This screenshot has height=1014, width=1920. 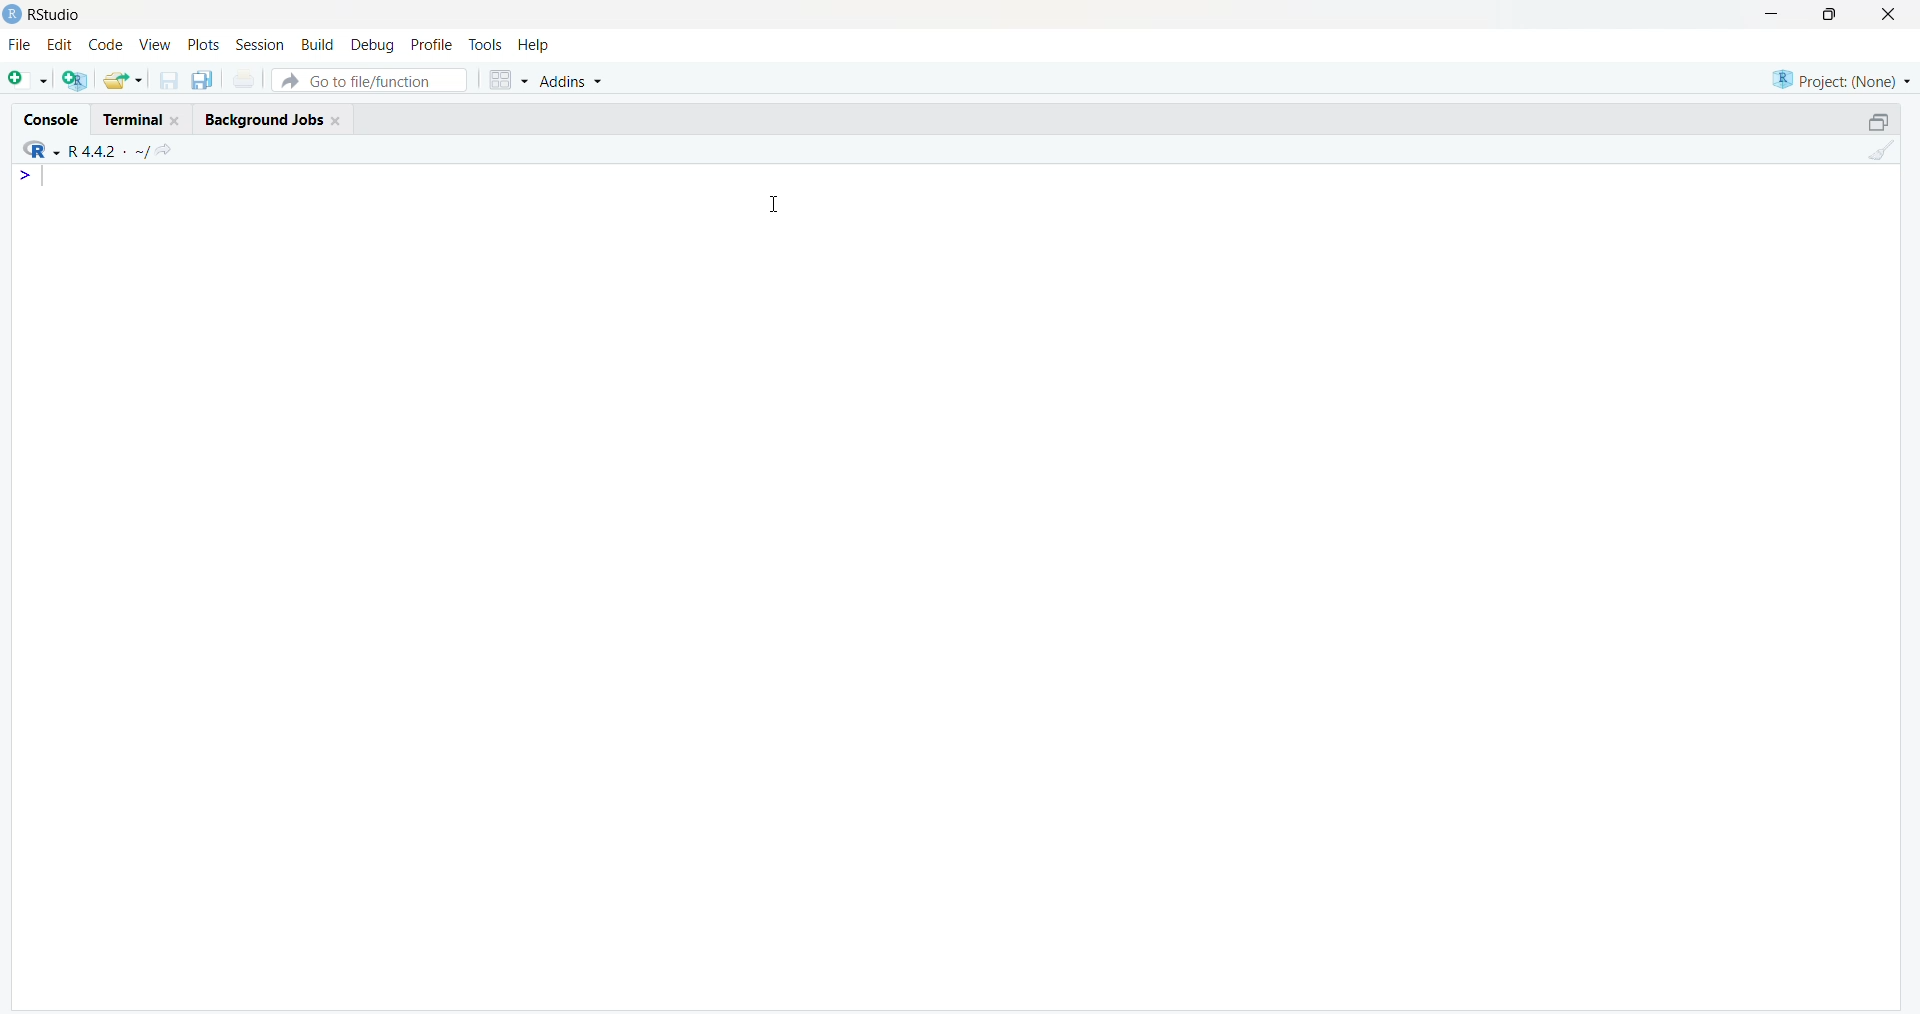 What do you see at coordinates (432, 45) in the screenshot?
I see `profile` at bounding box center [432, 45].